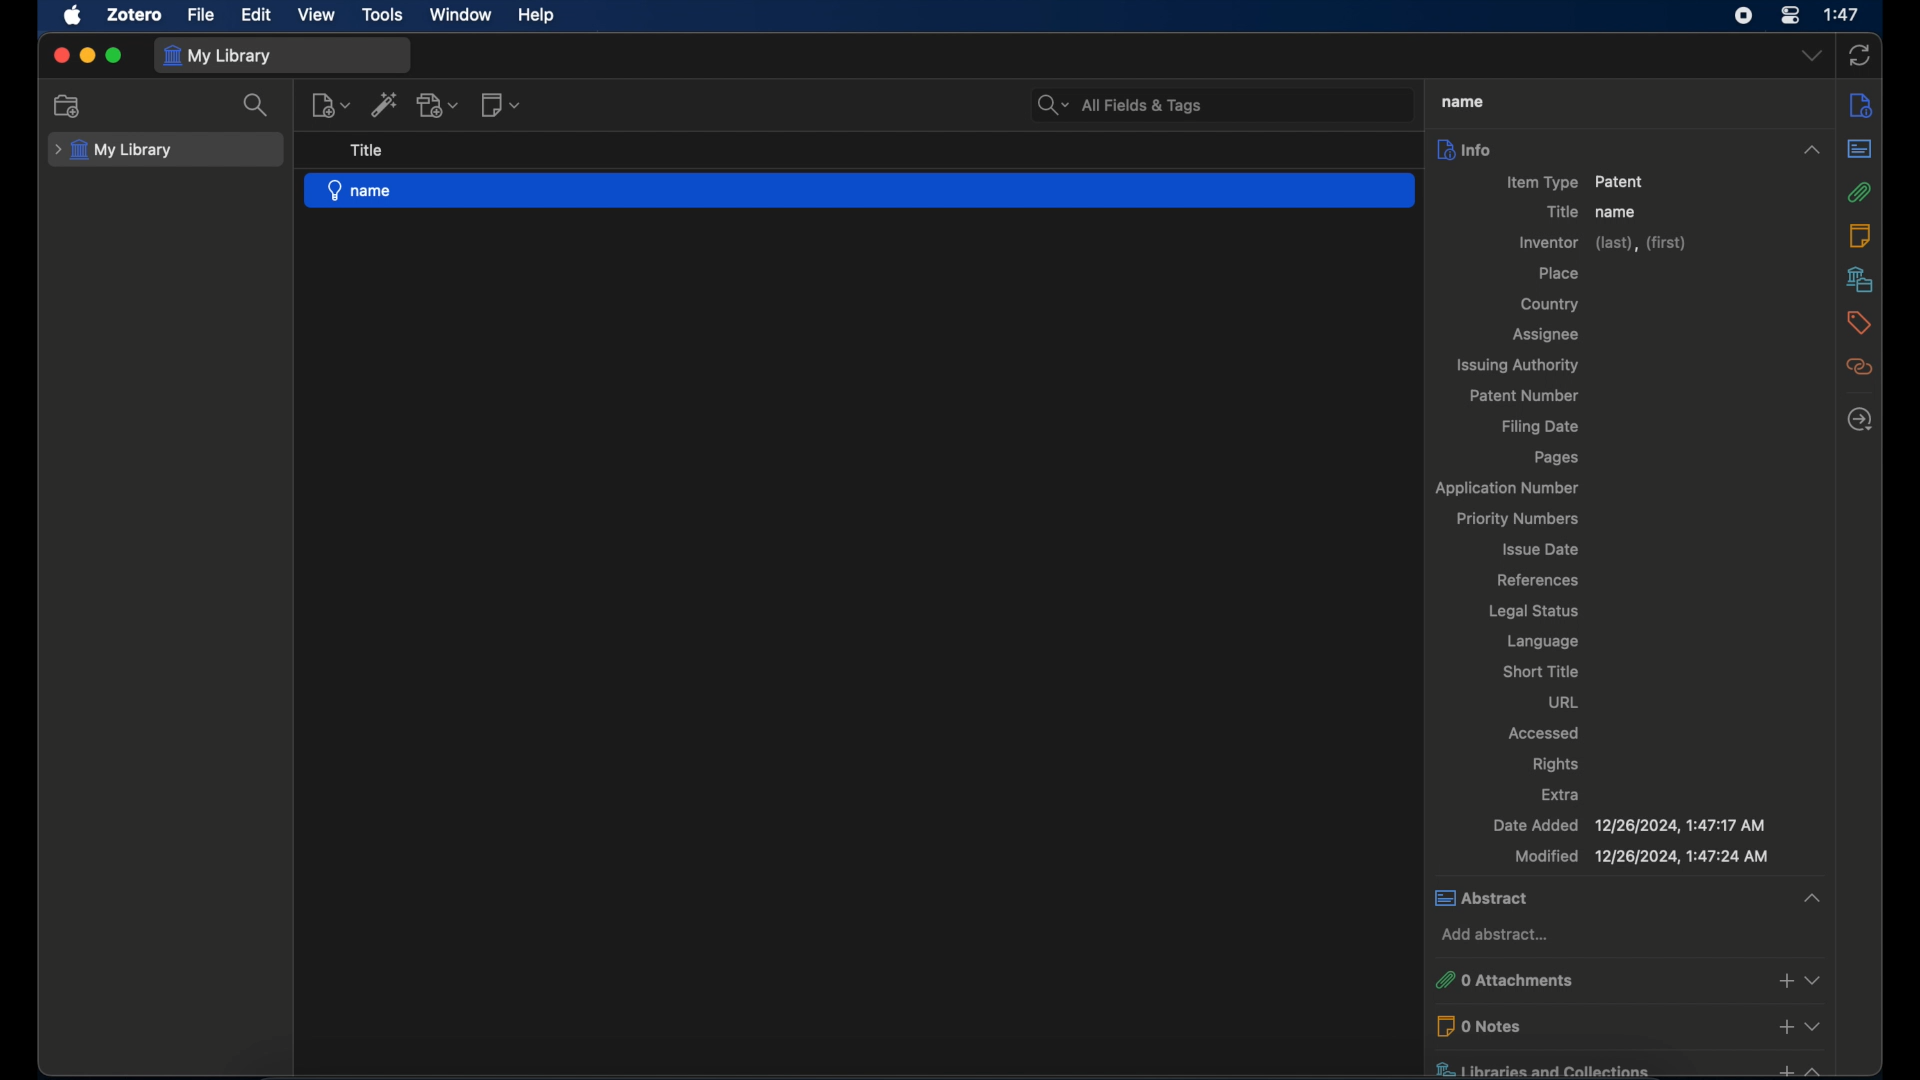  What do you see at coordinates (1564, 1065) in the screenshot?
I see `libraries and collections` at bounding box center [1564, 1065].